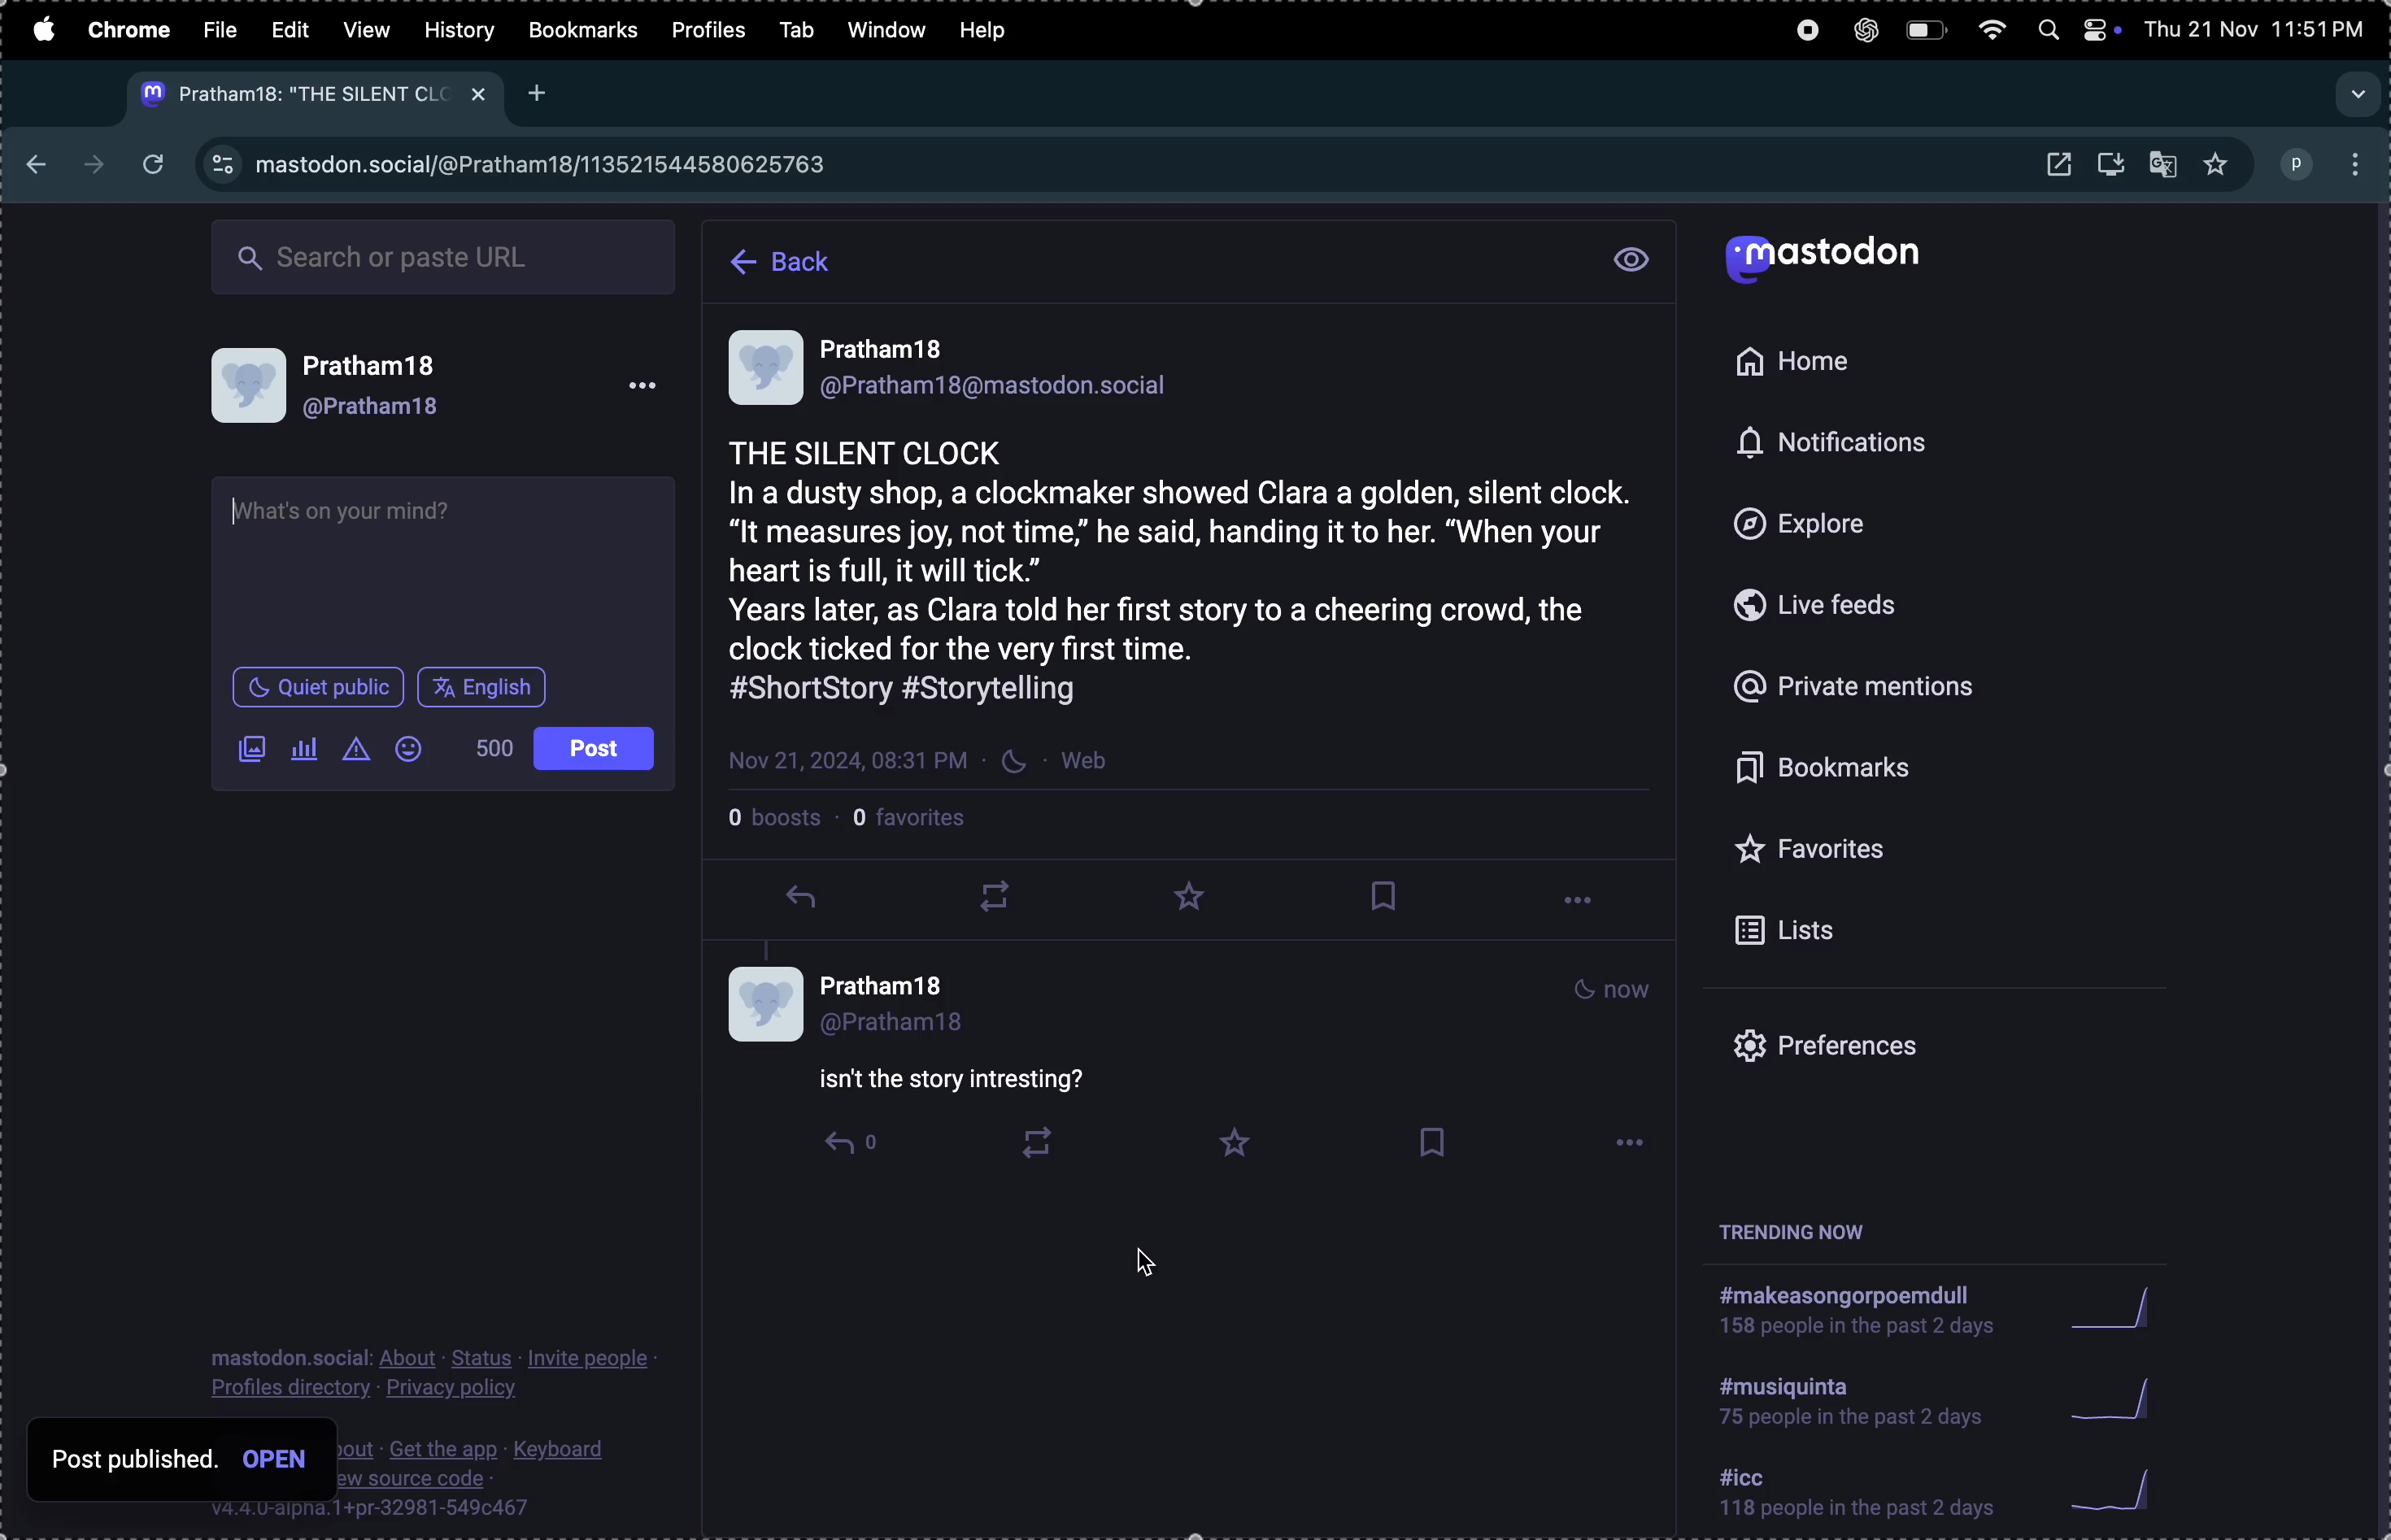 The height and width of the screenshot is (1540, 2391). Describe the element at coordinates (1585, 905) in the screenshot. I see `options` at that location.